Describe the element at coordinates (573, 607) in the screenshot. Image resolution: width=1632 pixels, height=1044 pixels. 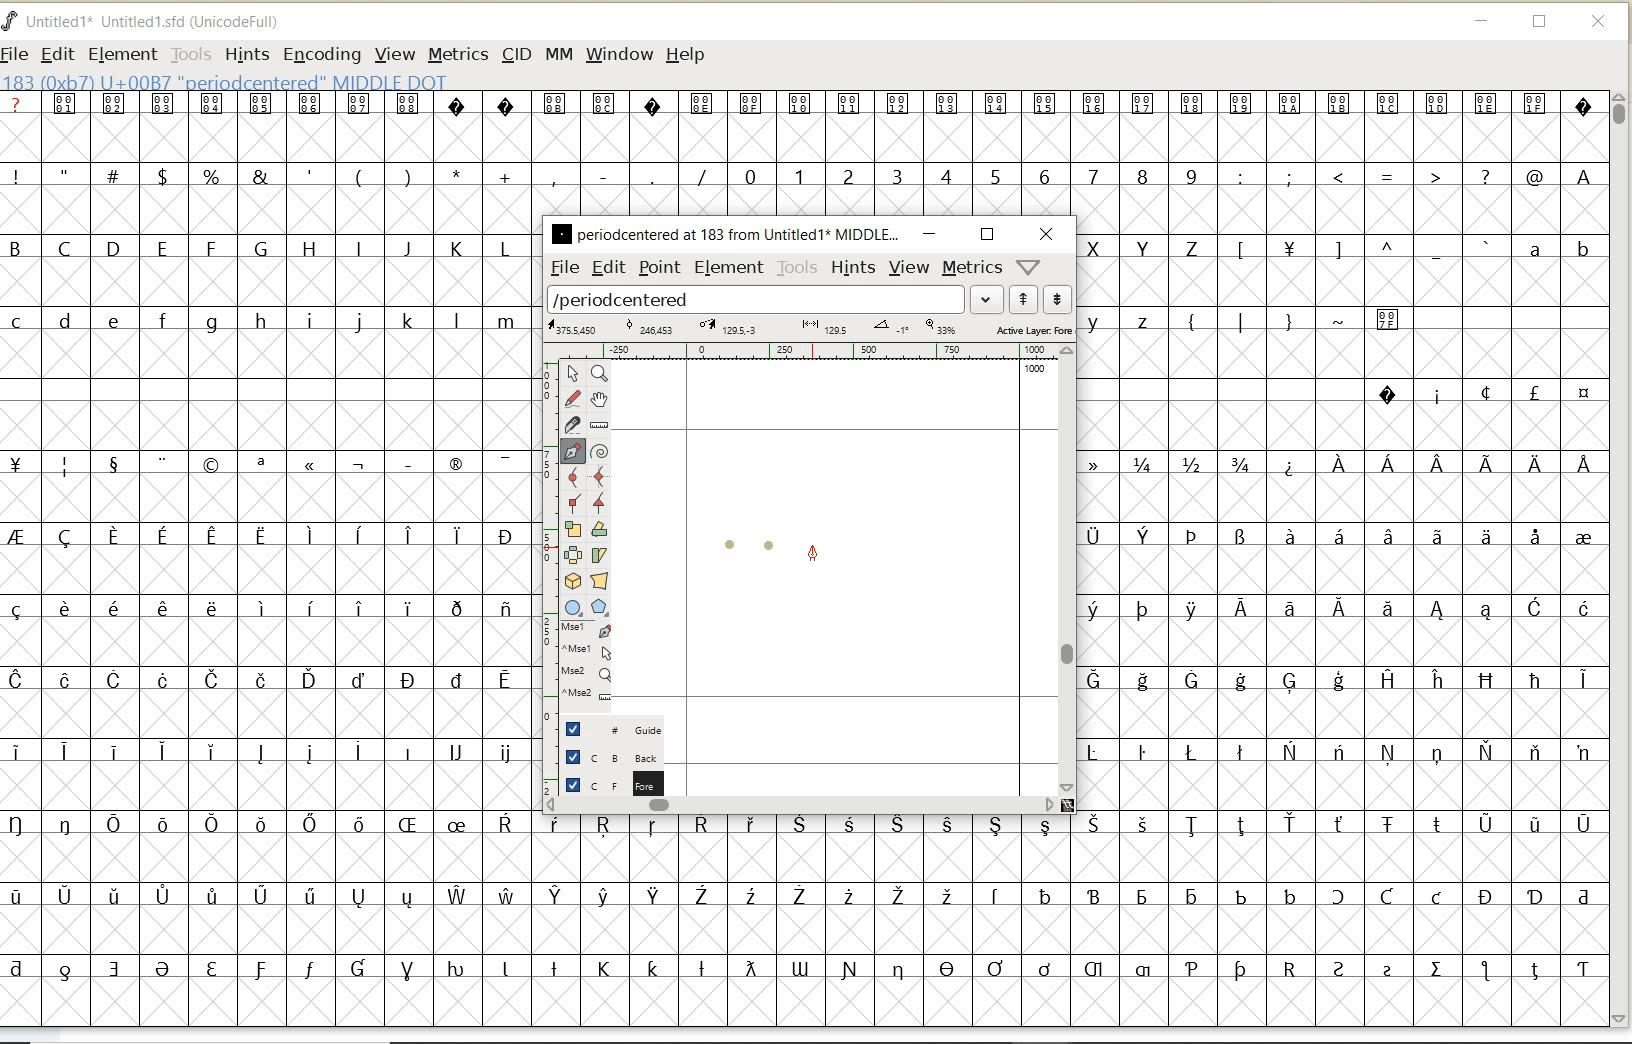
I see `rectangle or ellipse` at that location.